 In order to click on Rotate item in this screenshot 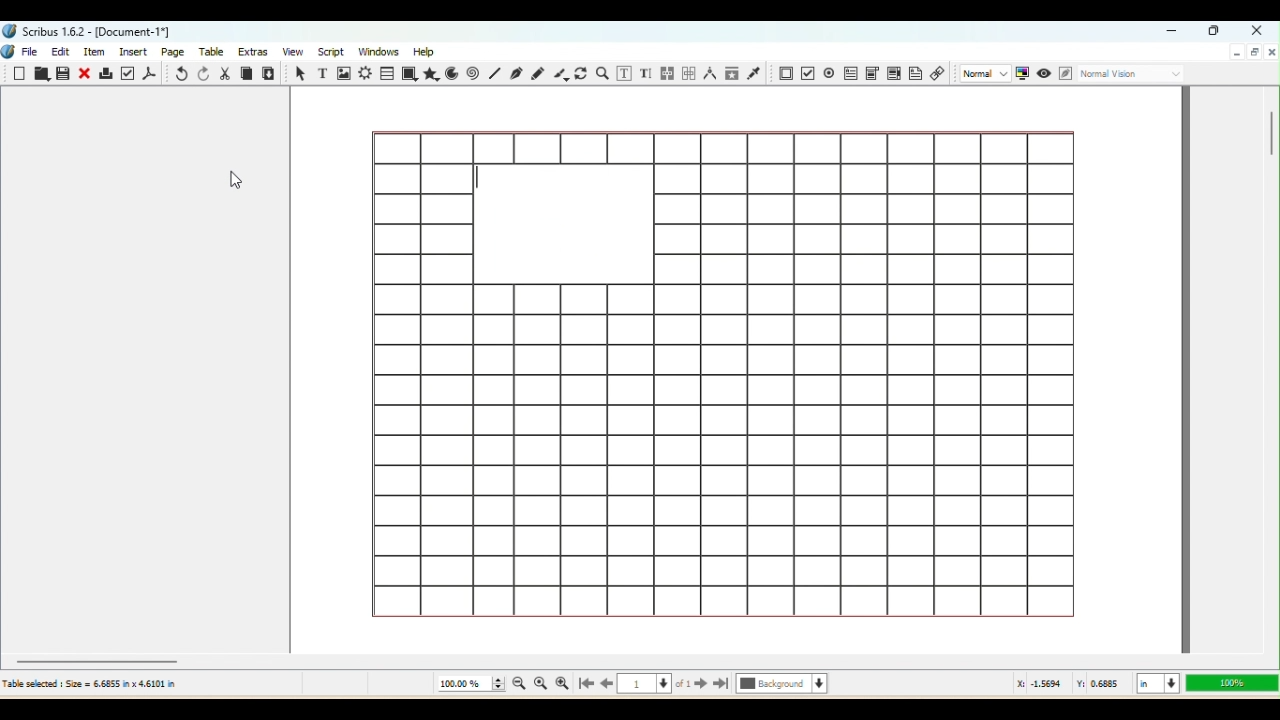, I will do `click(581, 74)`.